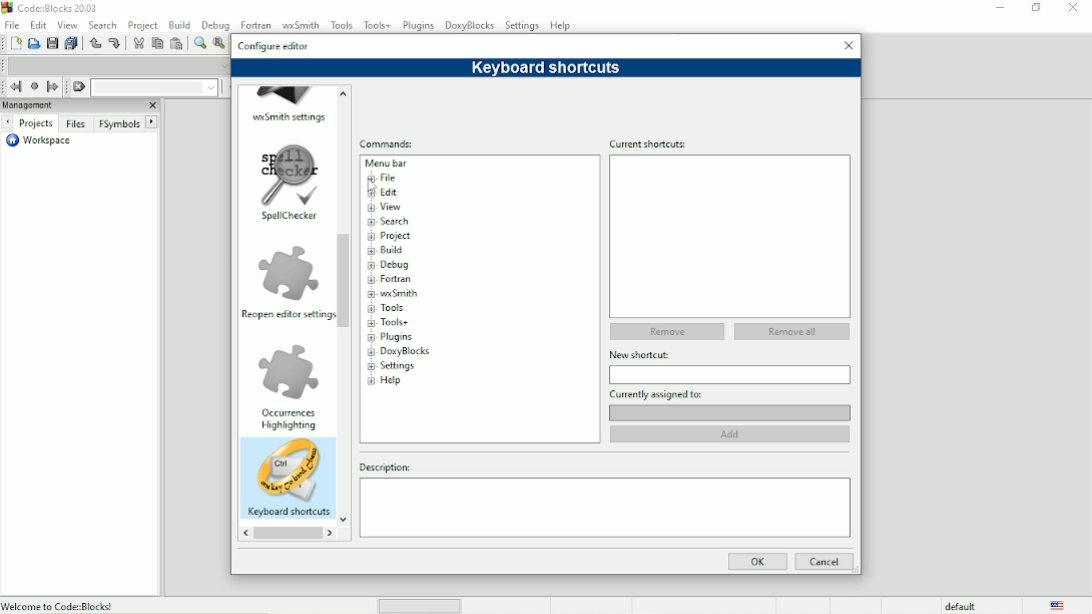 The image size is (1092, 614). I want to click on Workspace, so click(43, 142).